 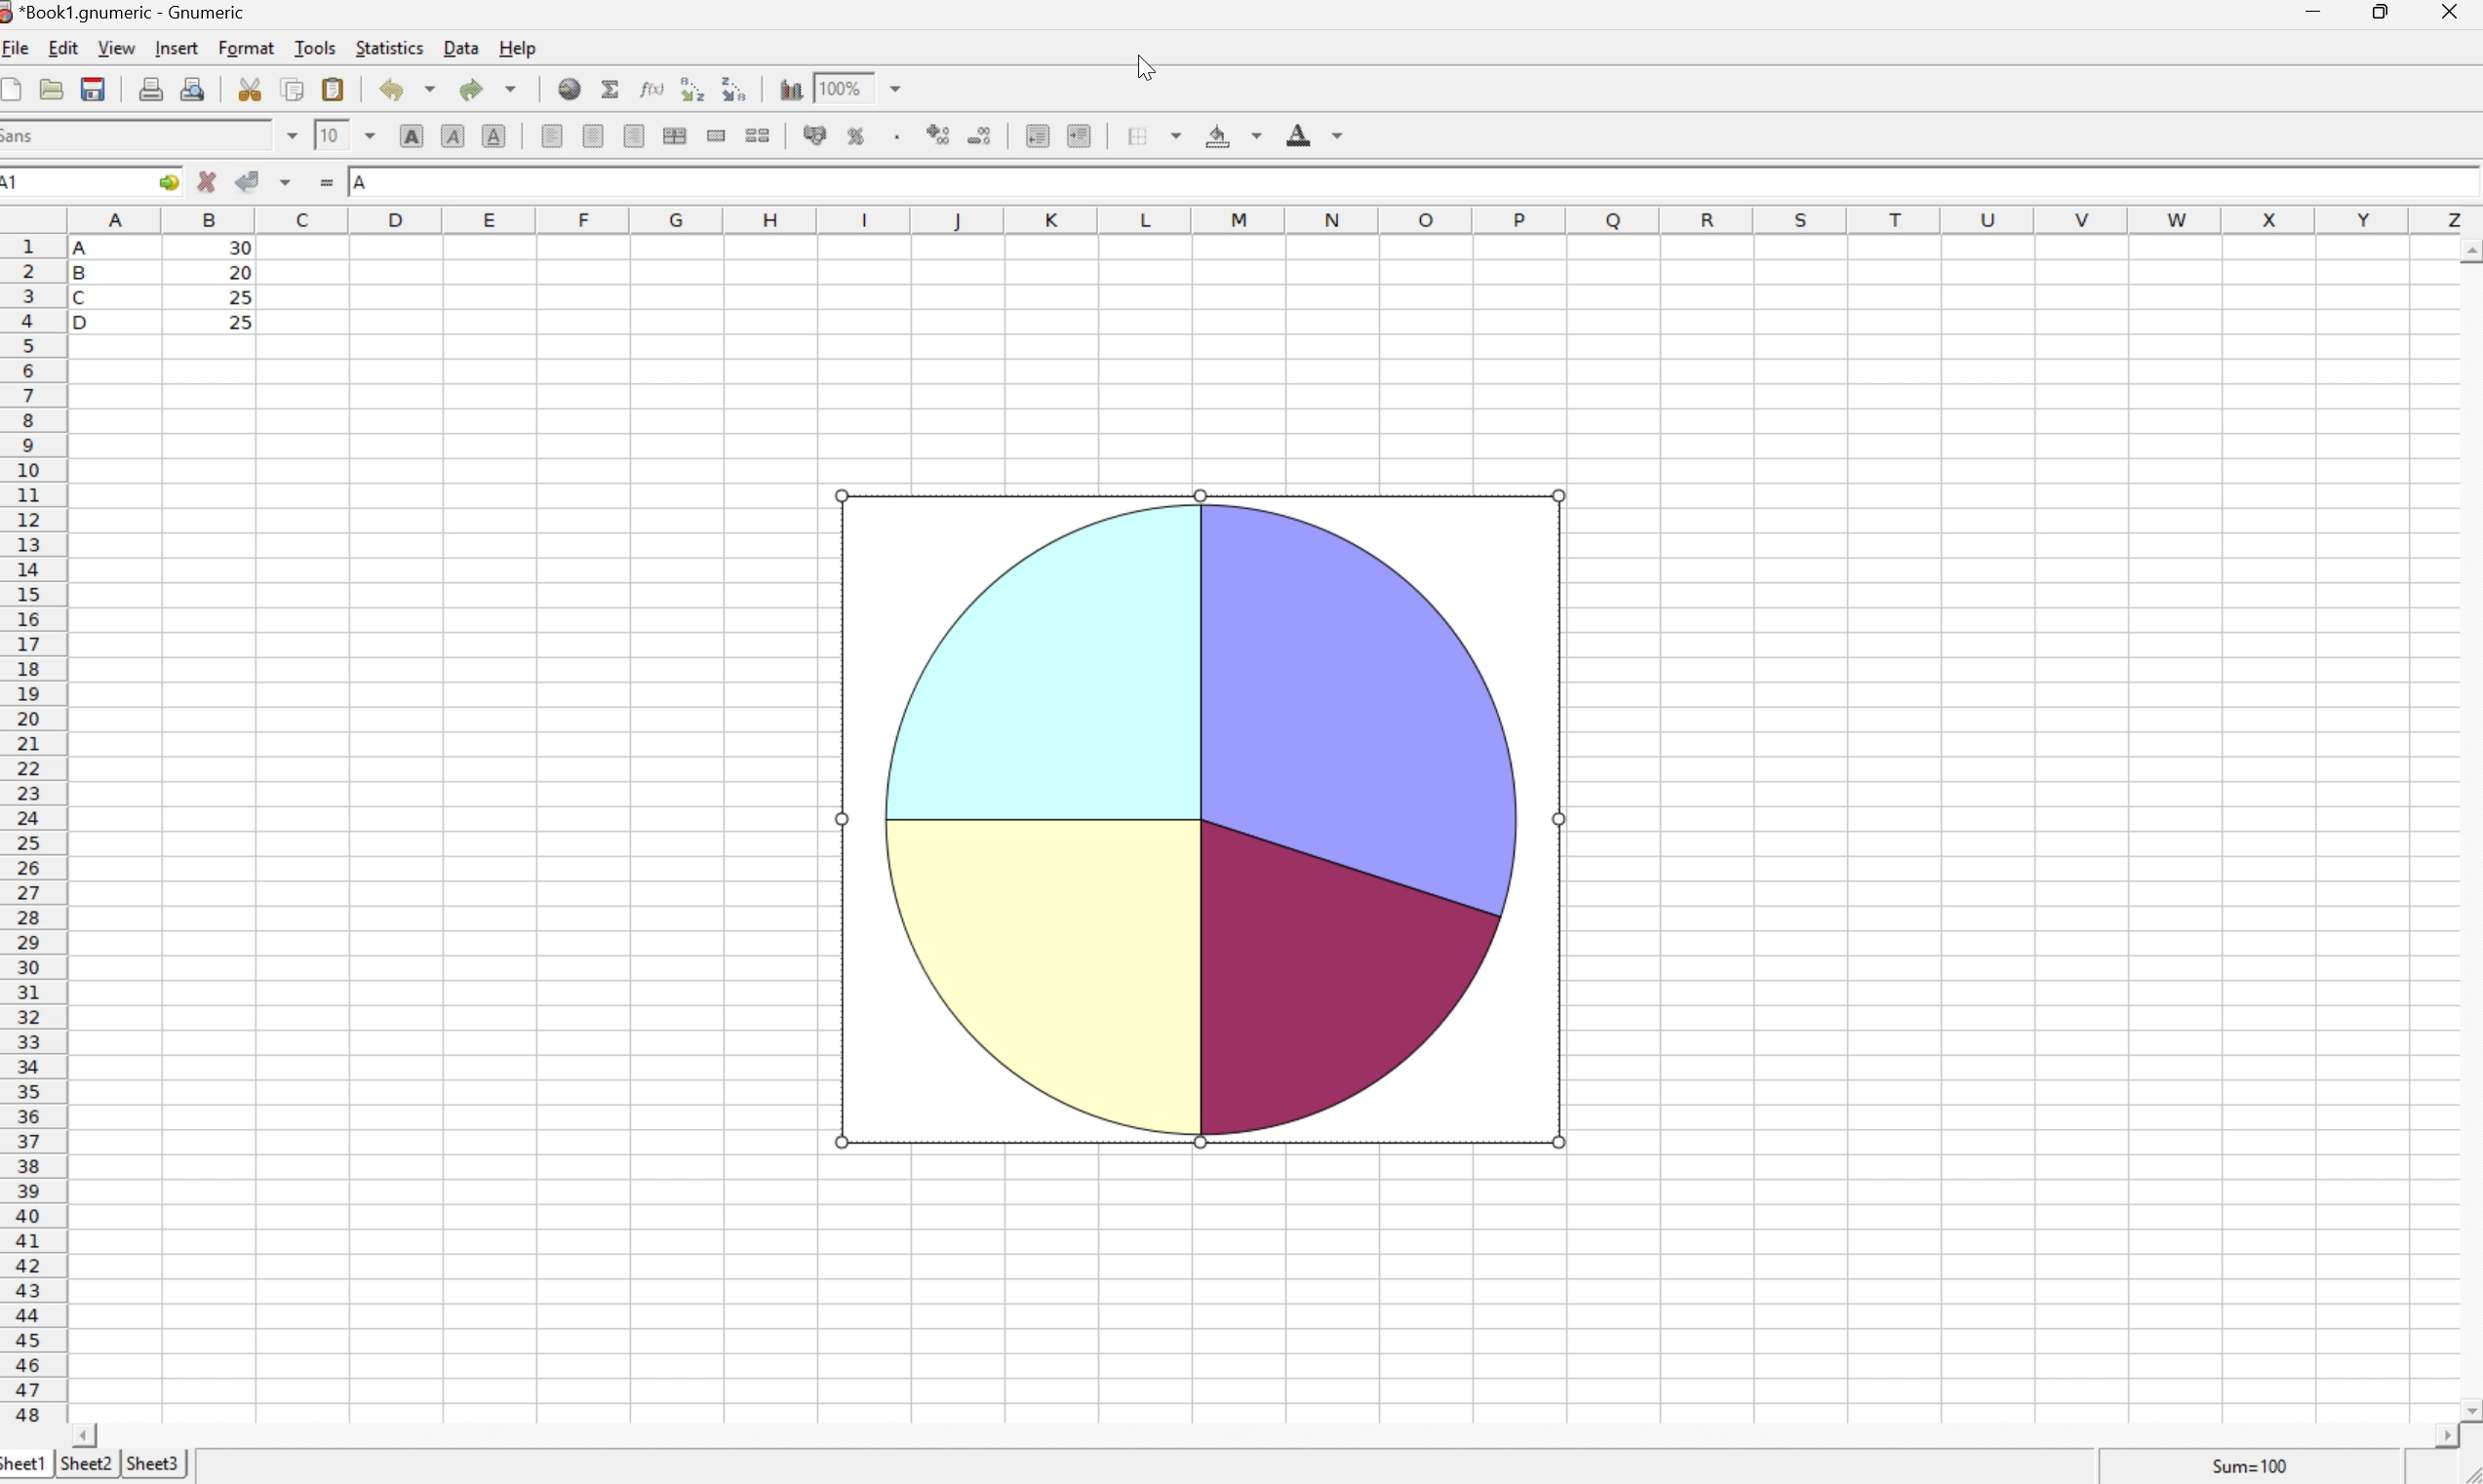 I want to click on Set the format of the selected cells to include a thousands separator, so click(x=896, y=137).